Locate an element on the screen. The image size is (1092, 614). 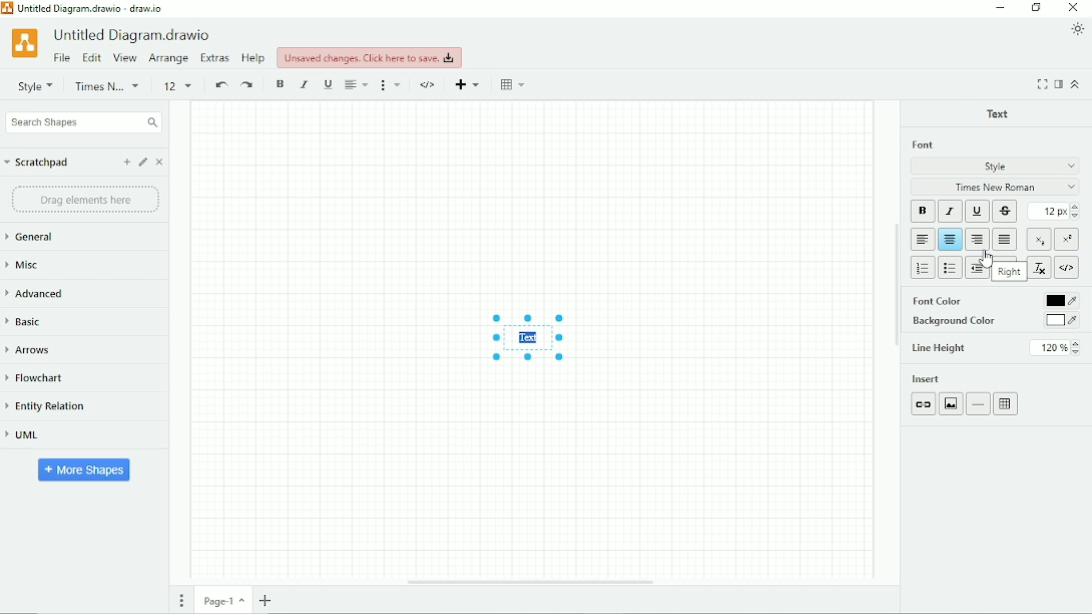
UML is located at coordinates (25, 435).